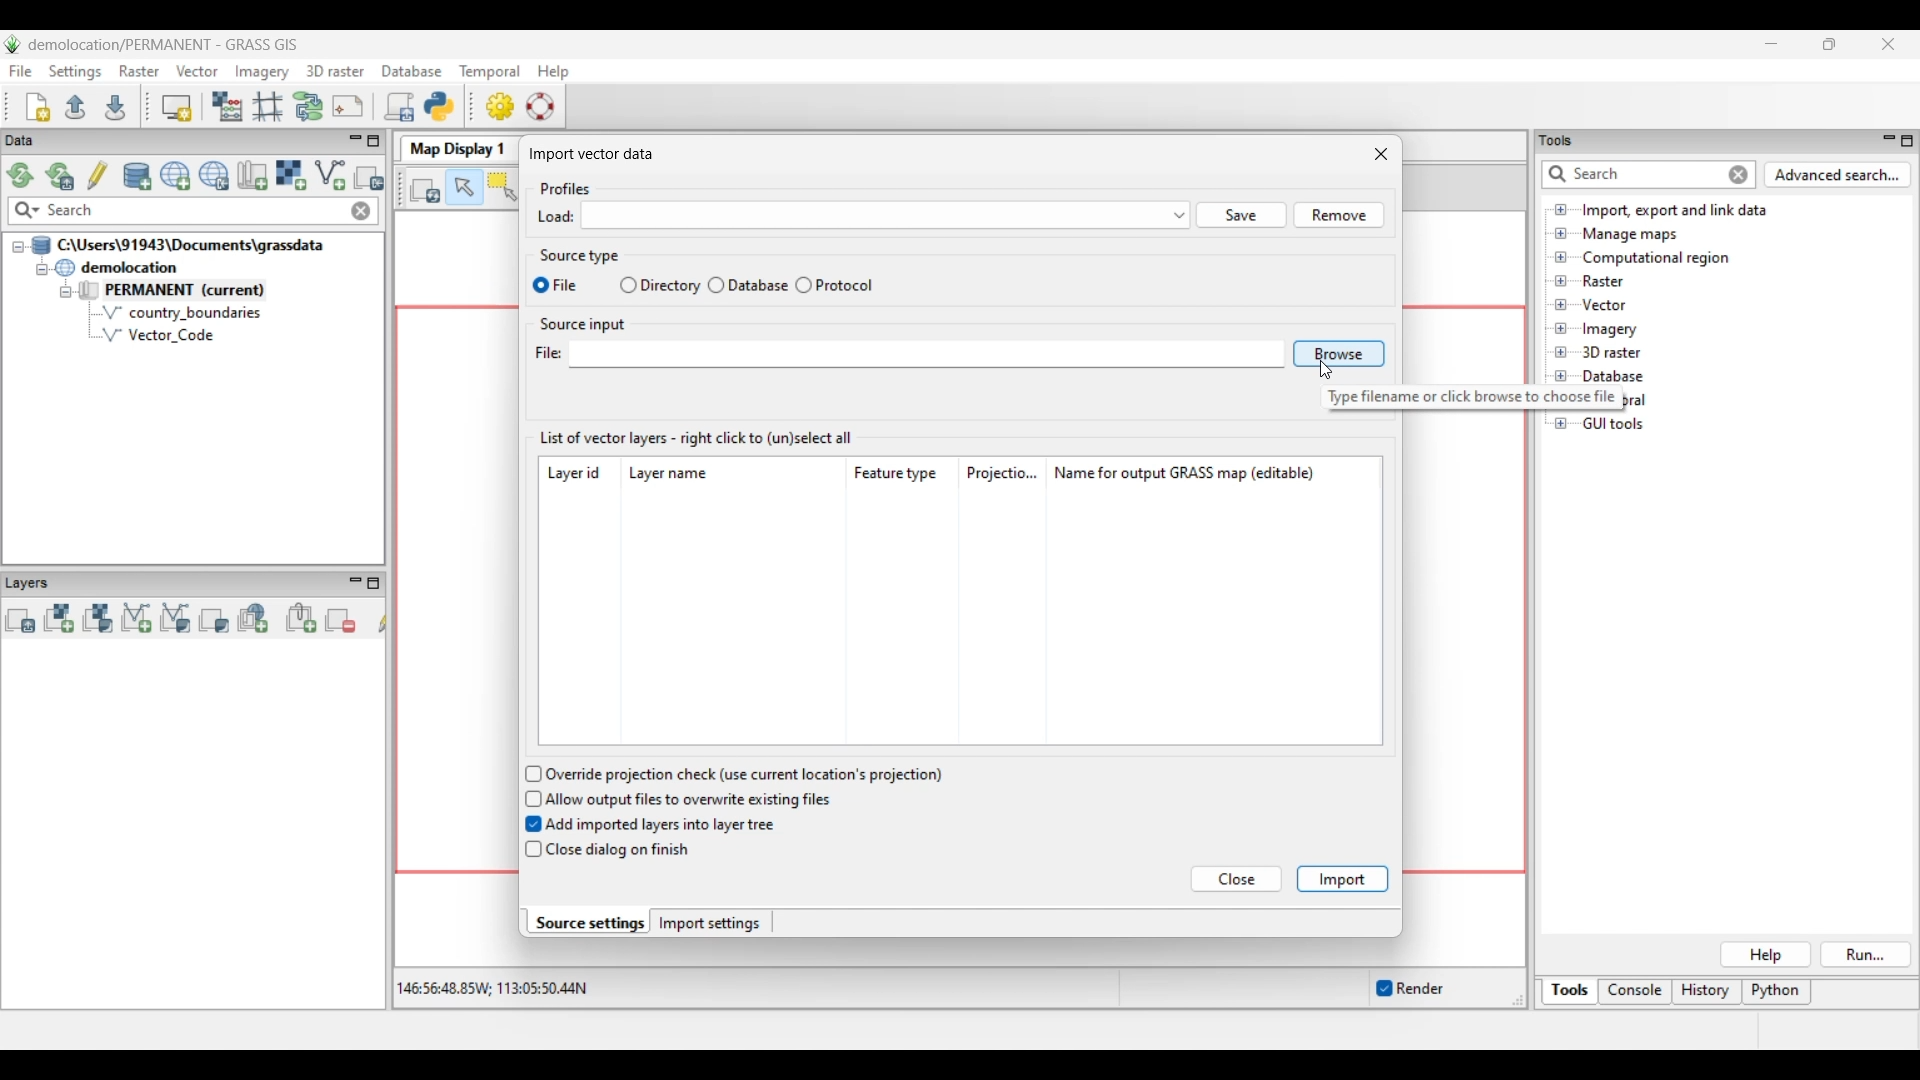 This screenshot has height=1080, width=1920. I want to click on Minimize Layers panel, so click(355, 583).